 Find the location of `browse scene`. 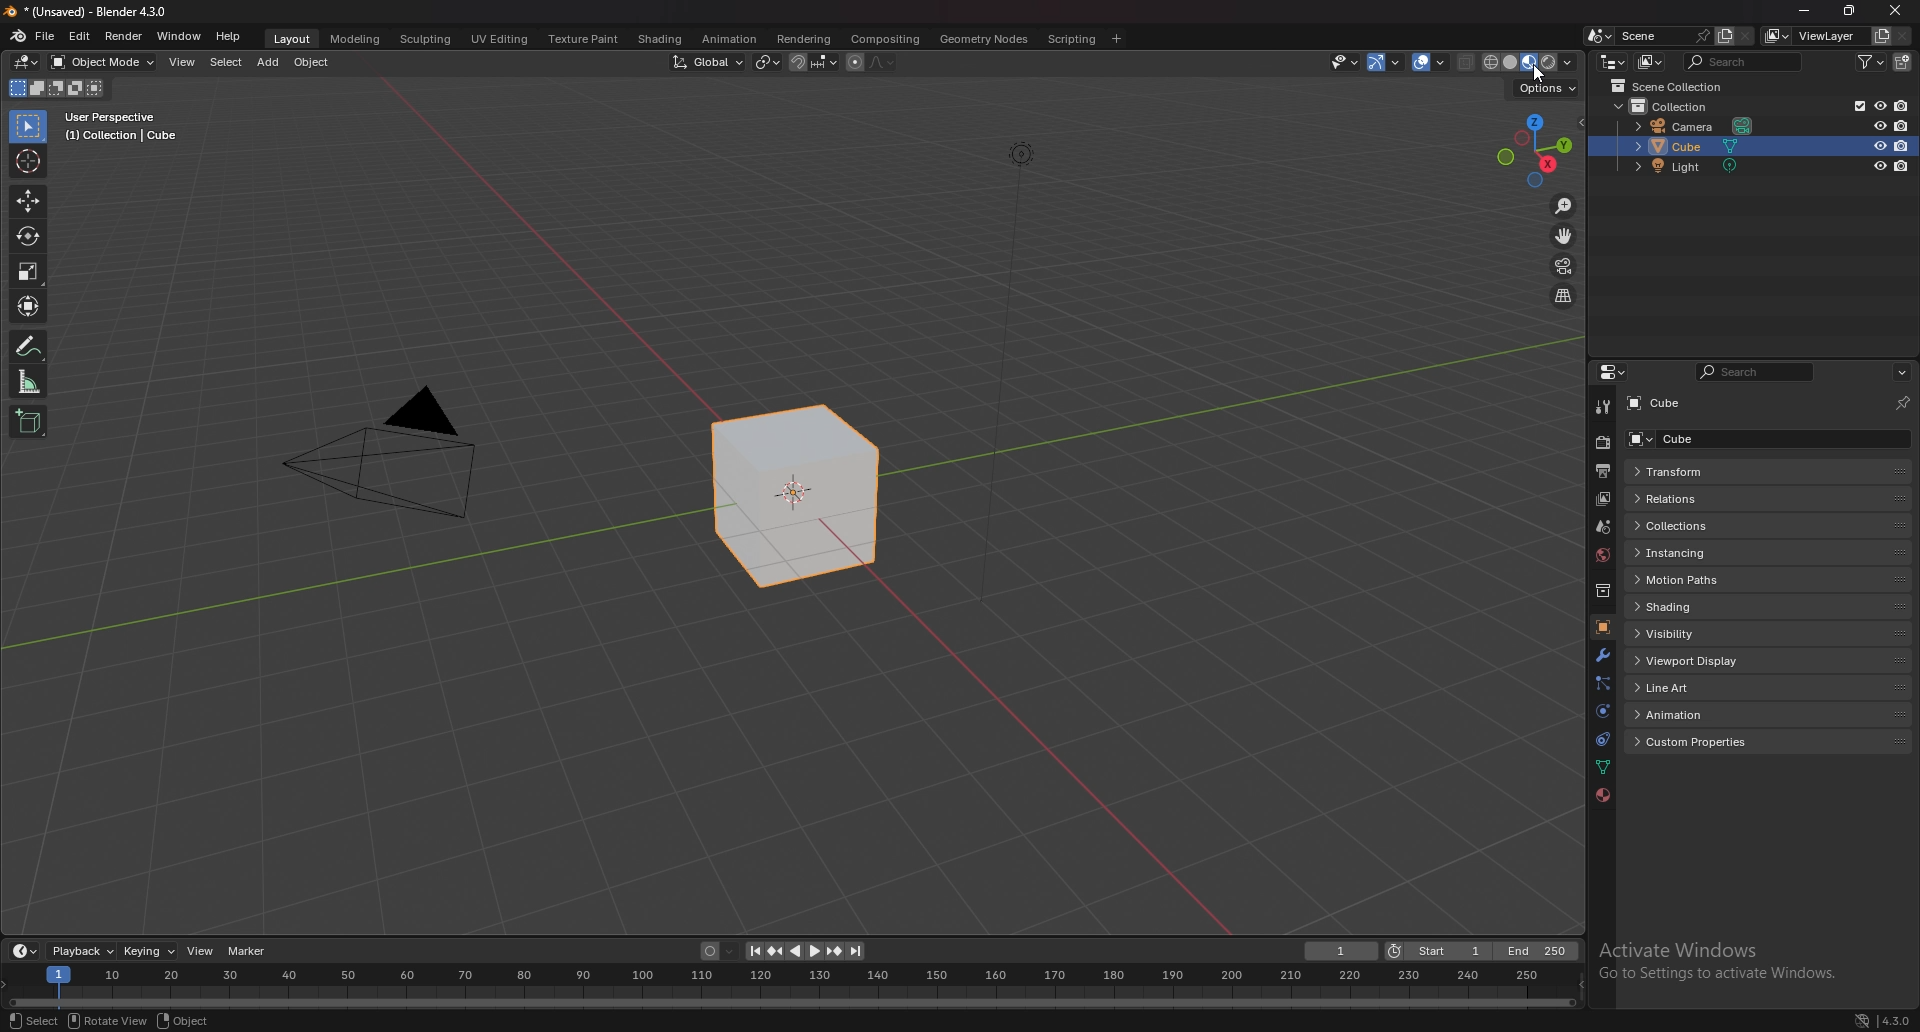

browse scene is located at coordinates (1600, 35).